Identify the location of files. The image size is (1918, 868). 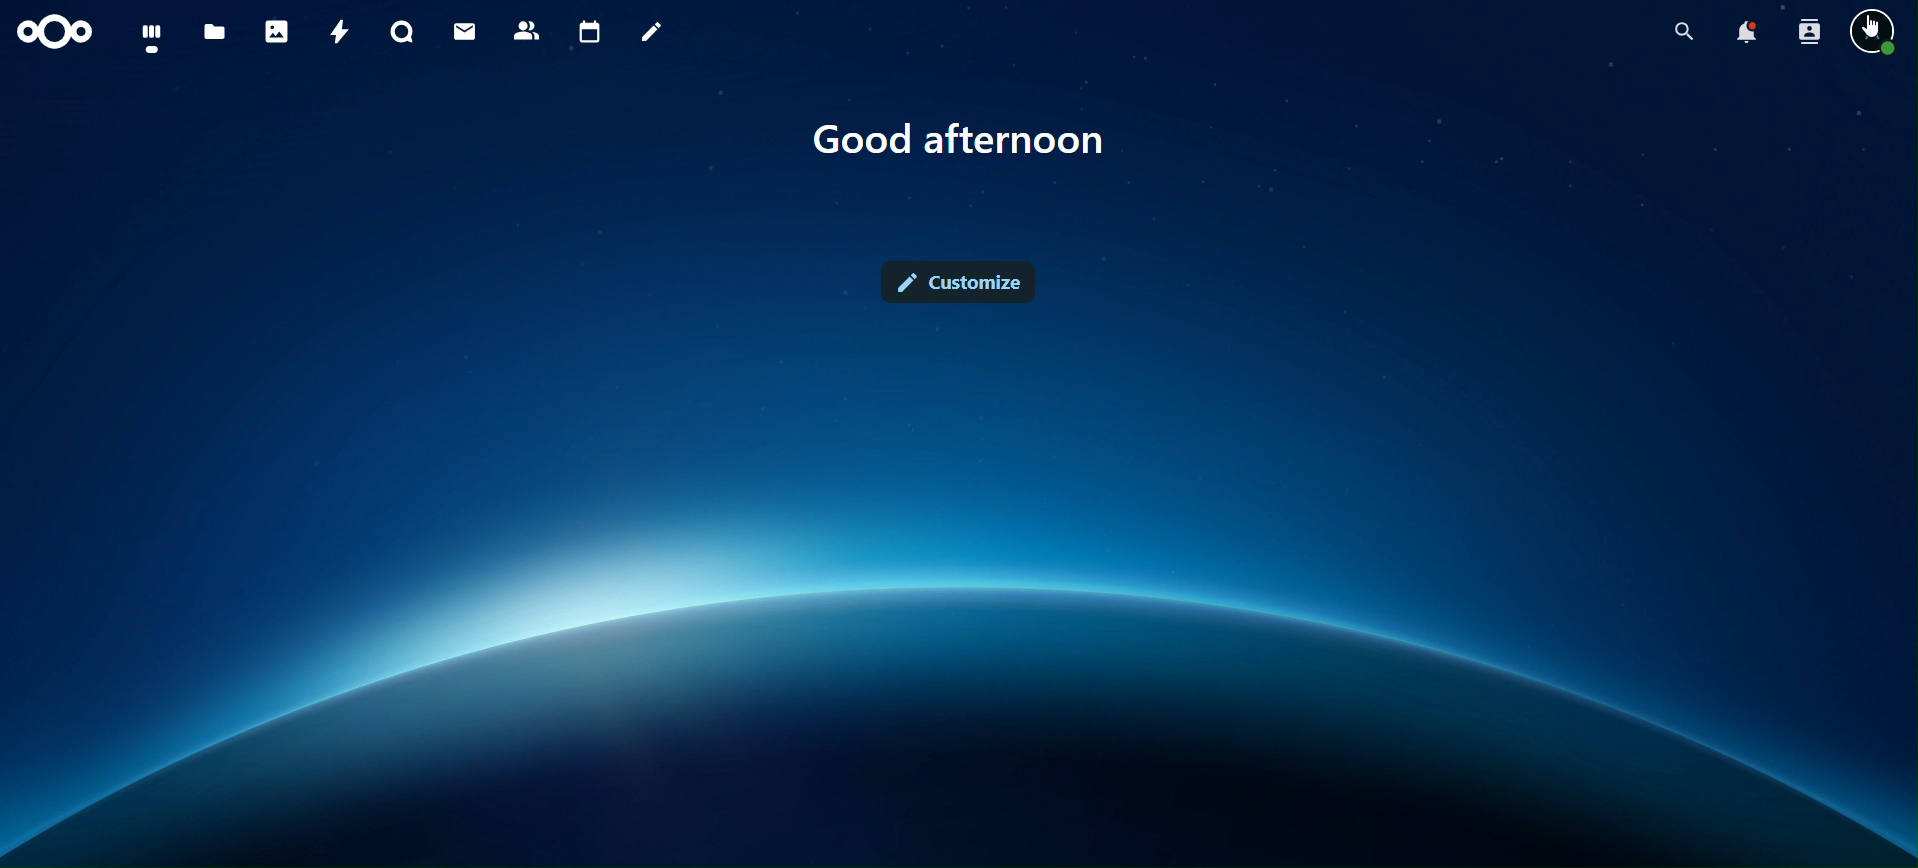
(213, 32).